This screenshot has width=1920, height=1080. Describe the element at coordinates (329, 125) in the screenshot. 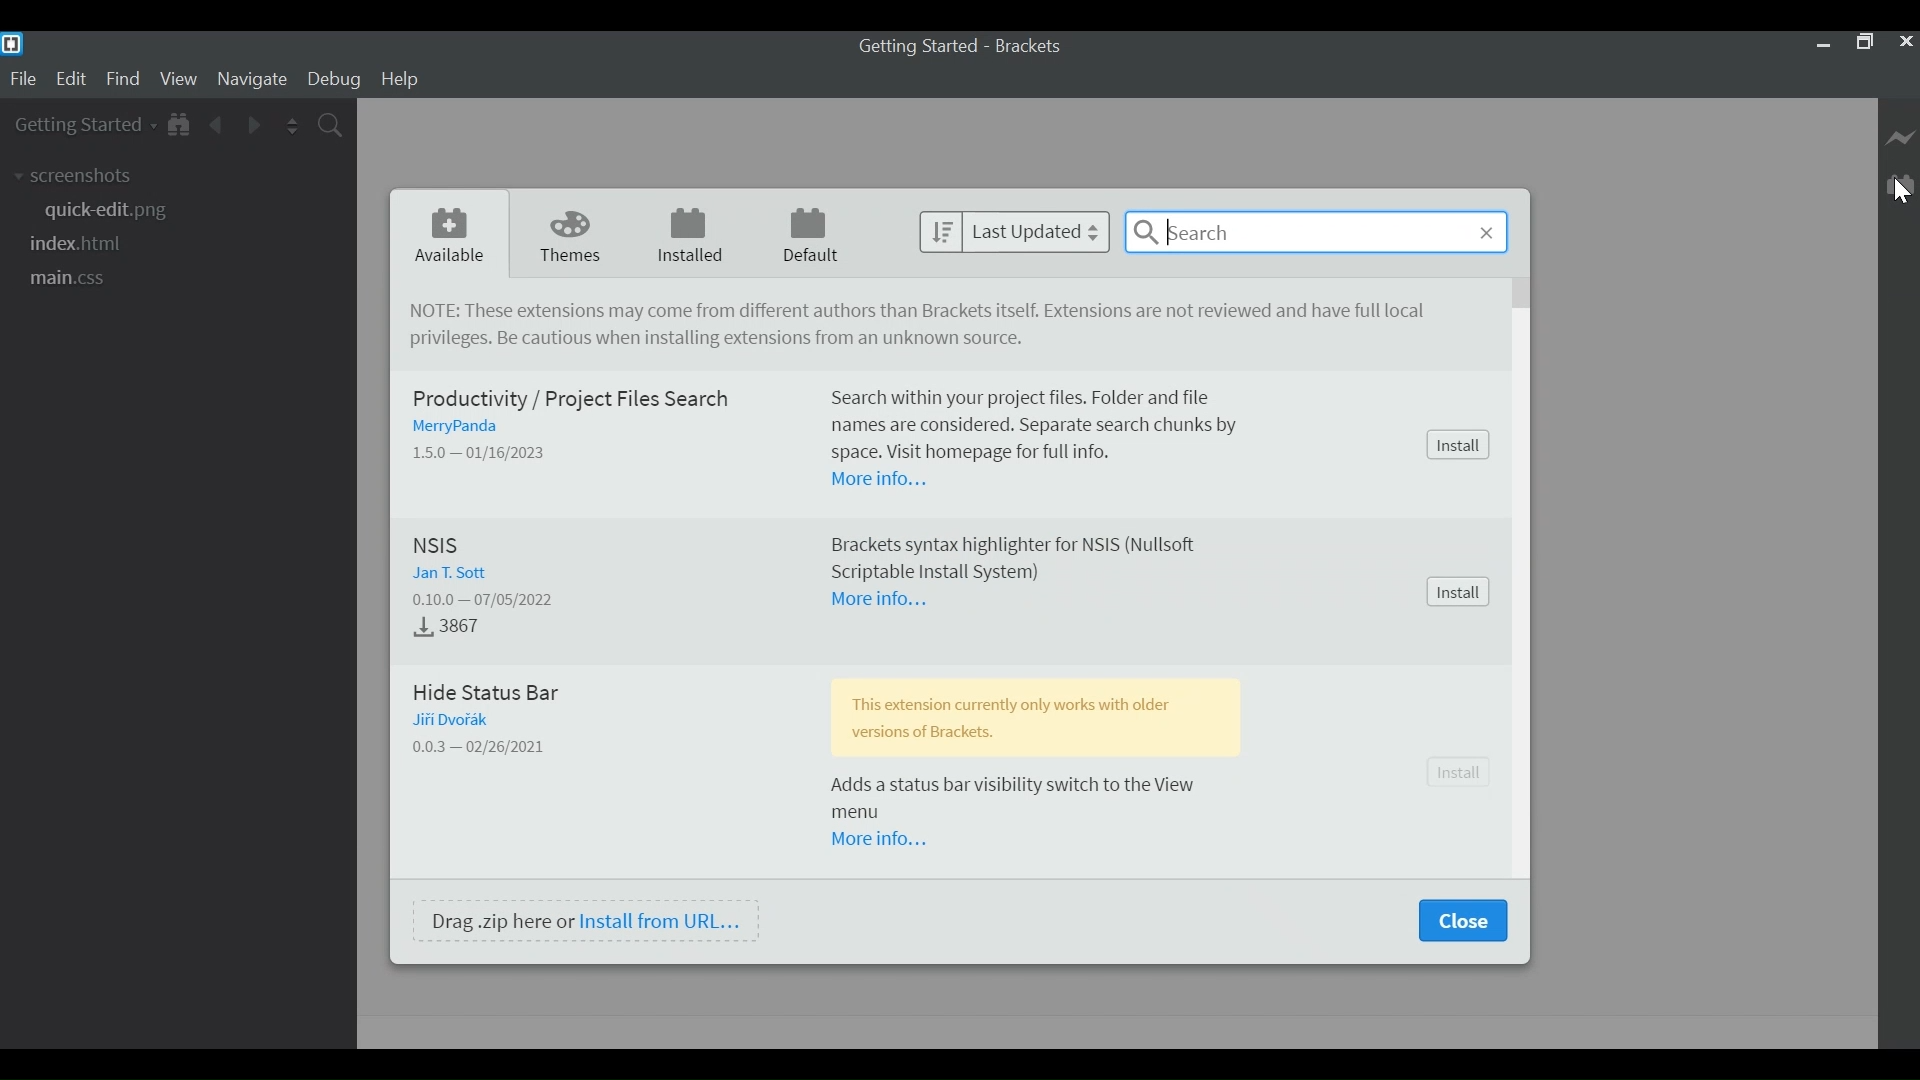

I see `Find in Files` at that location.